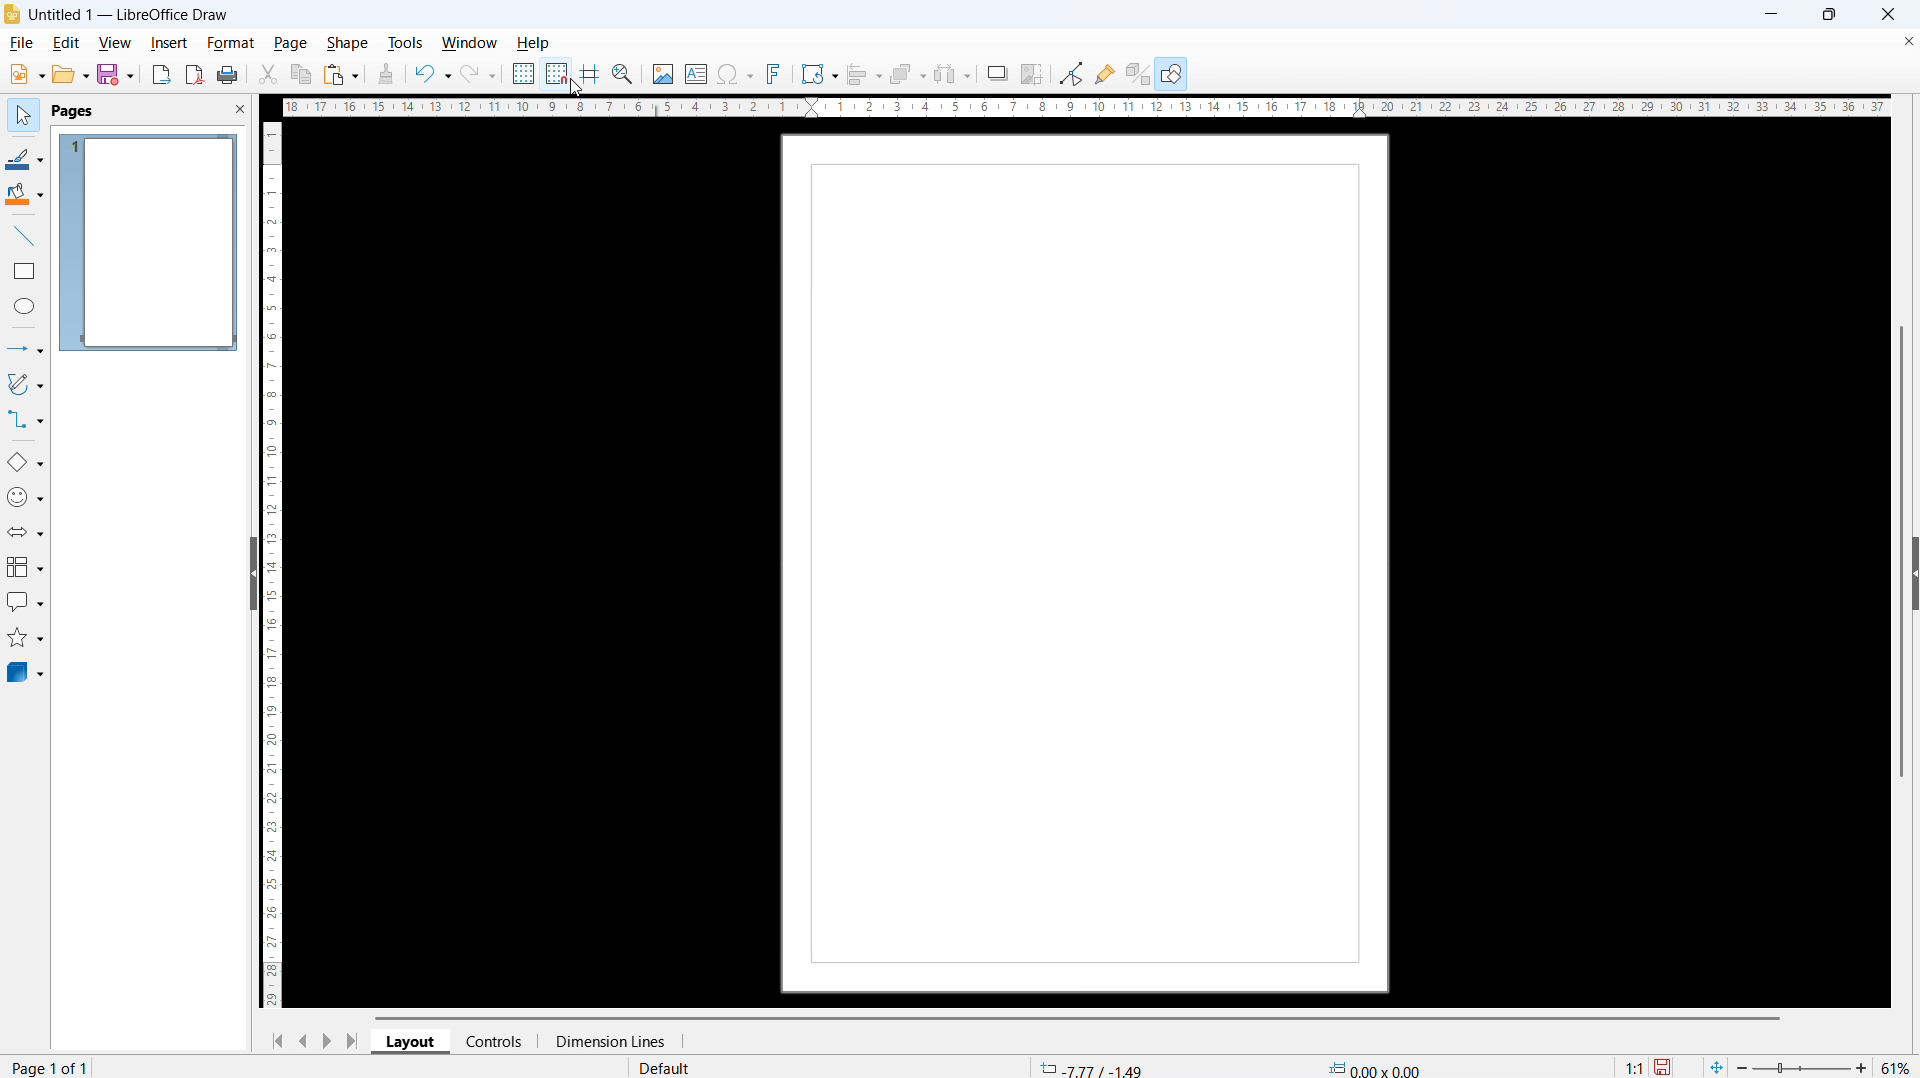 This screenshot has width=1920, height=1078. Describe the element at coordinates (24, 420) in the screenshot. I see `connectors` at that location.